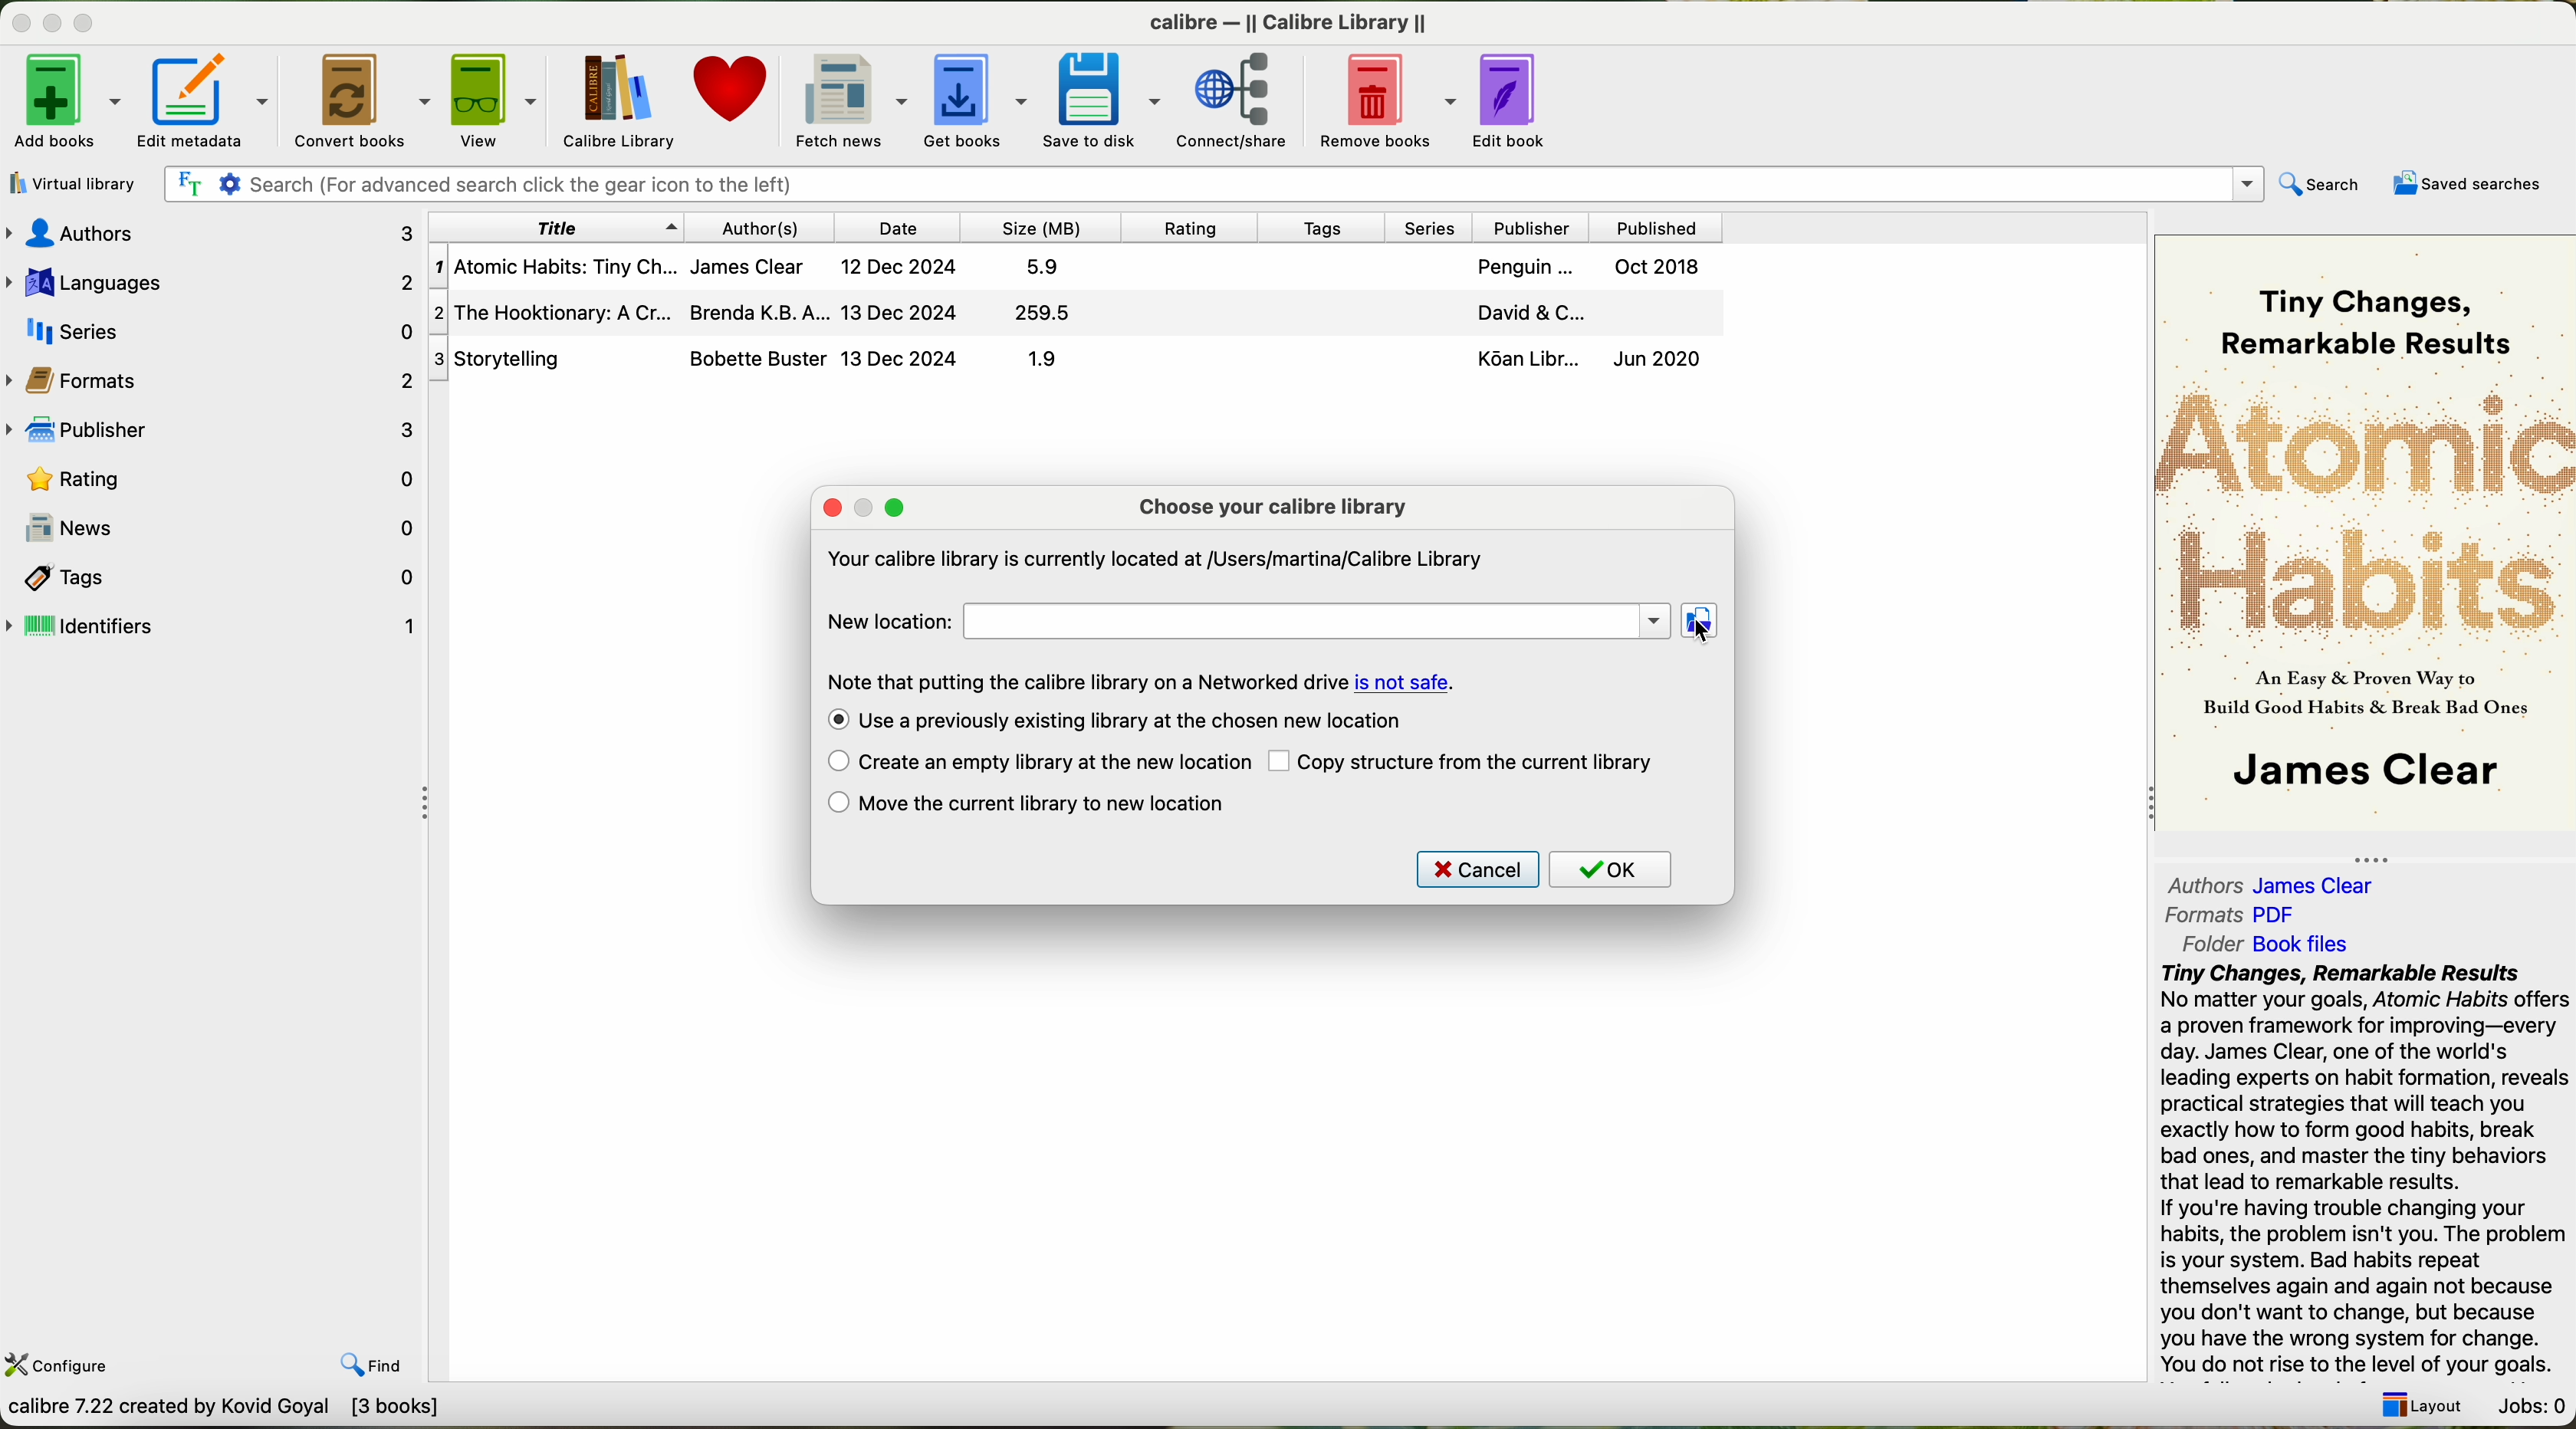  Describe the element at coordinates (63, 99) in the screenshot. I see `add books` at that location.